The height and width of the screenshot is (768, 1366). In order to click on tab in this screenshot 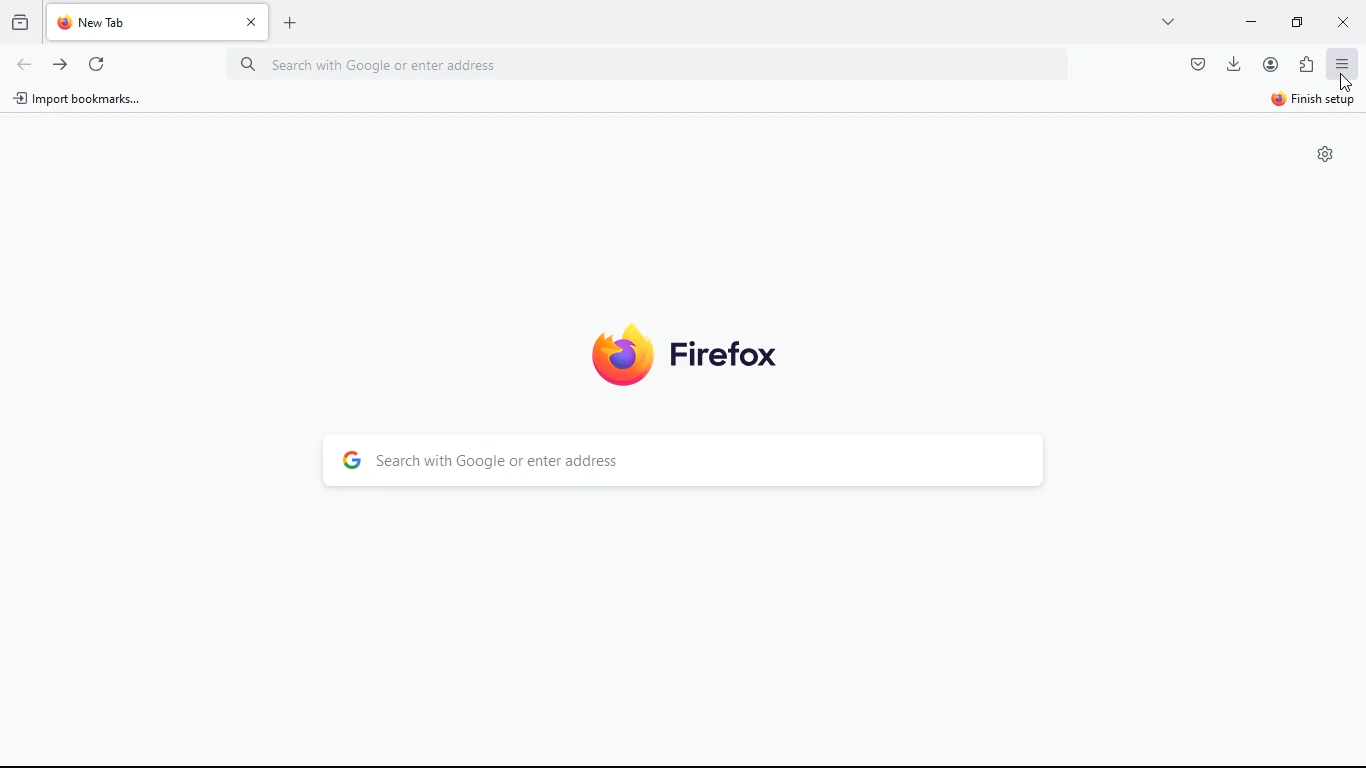, I will do `click(160, 22)`.